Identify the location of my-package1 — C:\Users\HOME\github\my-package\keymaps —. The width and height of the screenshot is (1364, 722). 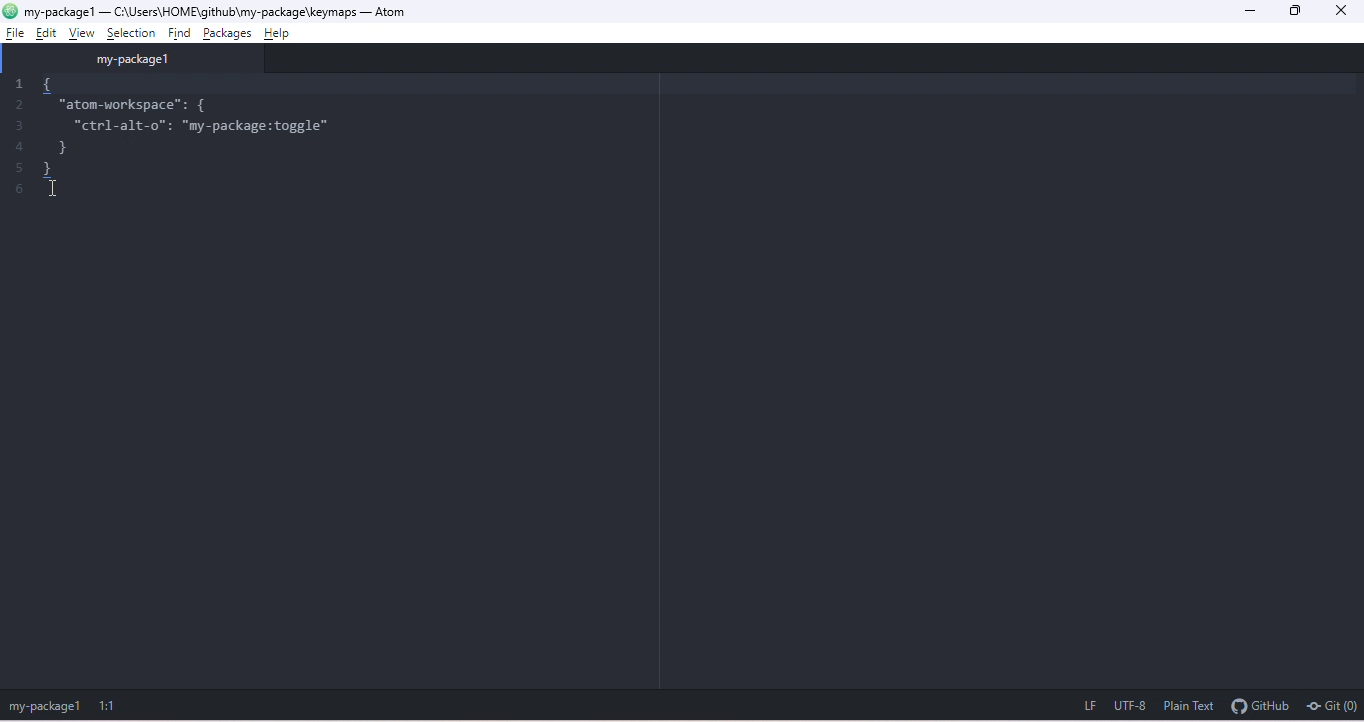
(197, 11).